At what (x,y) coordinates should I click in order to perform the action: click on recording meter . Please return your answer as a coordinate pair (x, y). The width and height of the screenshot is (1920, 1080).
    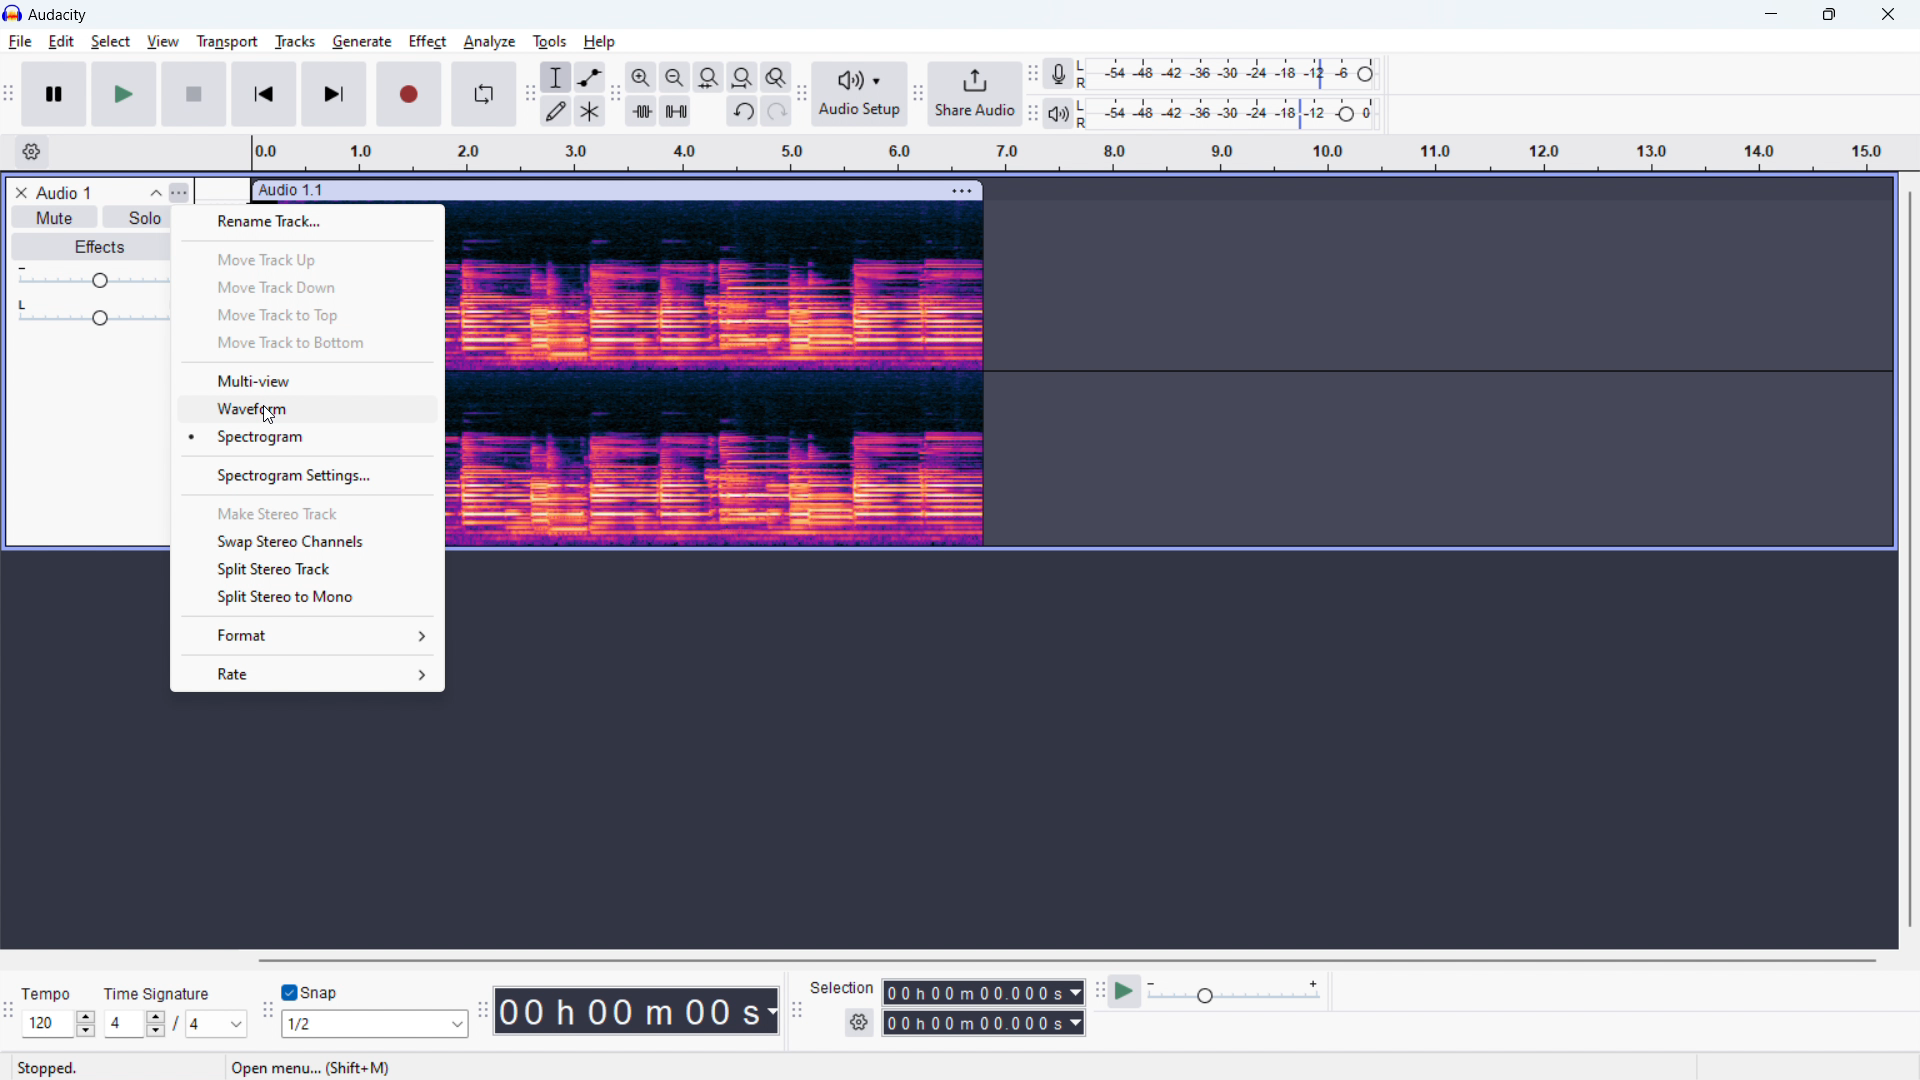
    Looking at the image, I should click on (1064, 73).